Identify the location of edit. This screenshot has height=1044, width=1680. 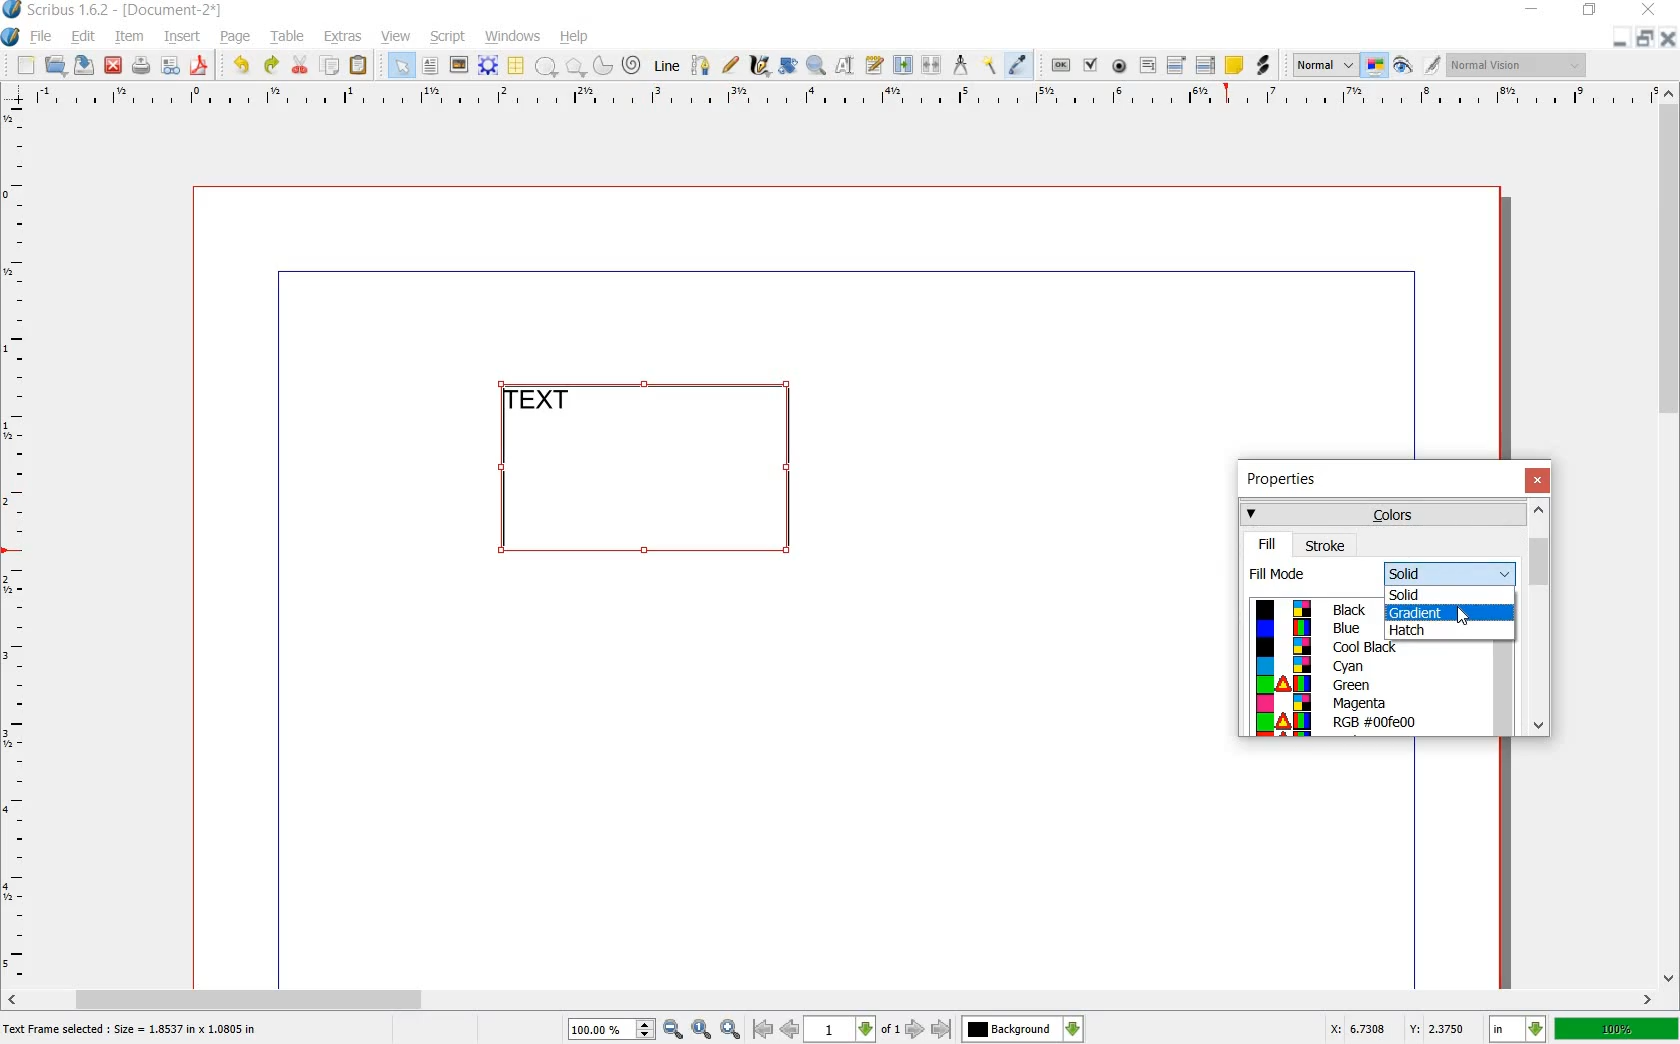
(84, 37).